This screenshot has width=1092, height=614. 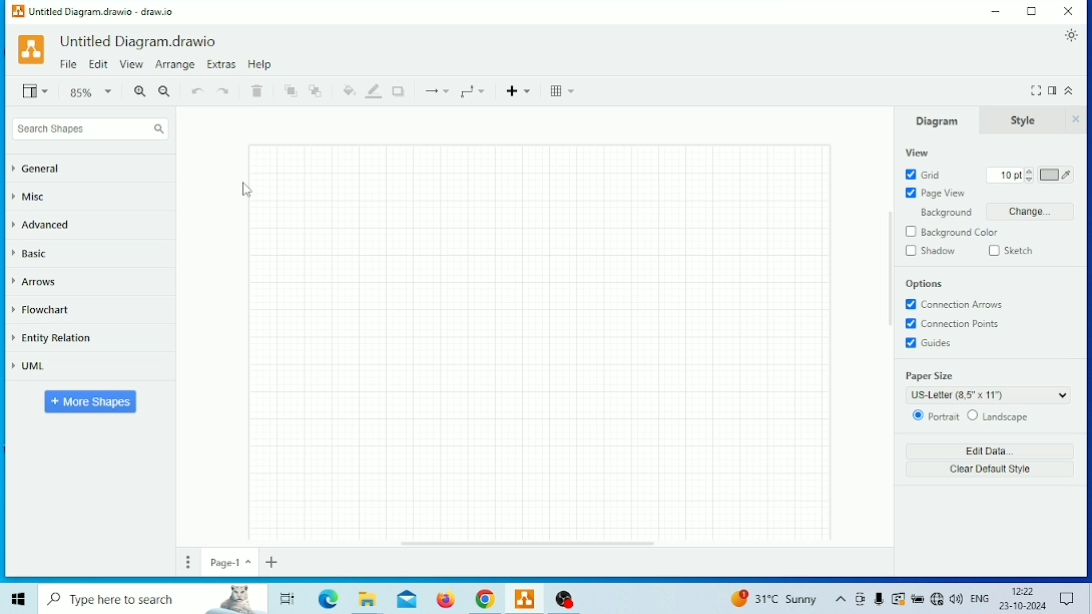 I want to click on Mic, so click(x=879, y=598).